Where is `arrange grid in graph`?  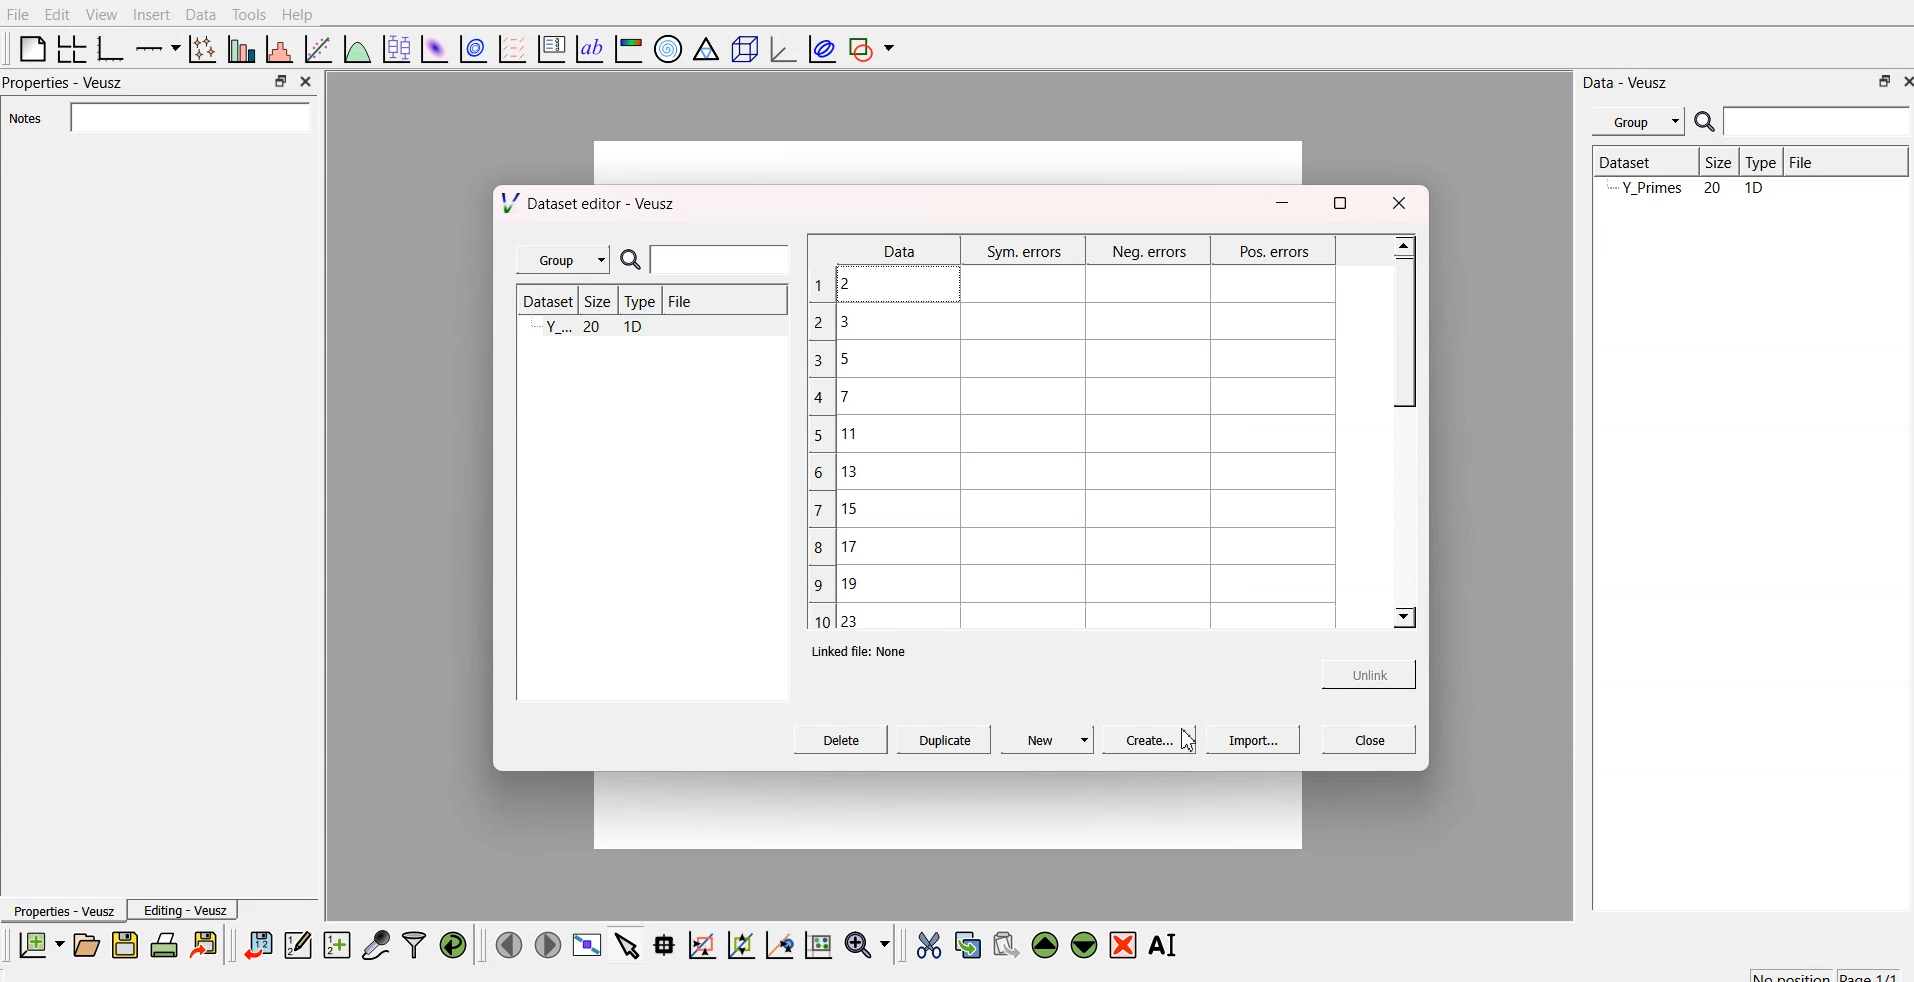 arrange grid in graph is located at coordinates (70, 46).